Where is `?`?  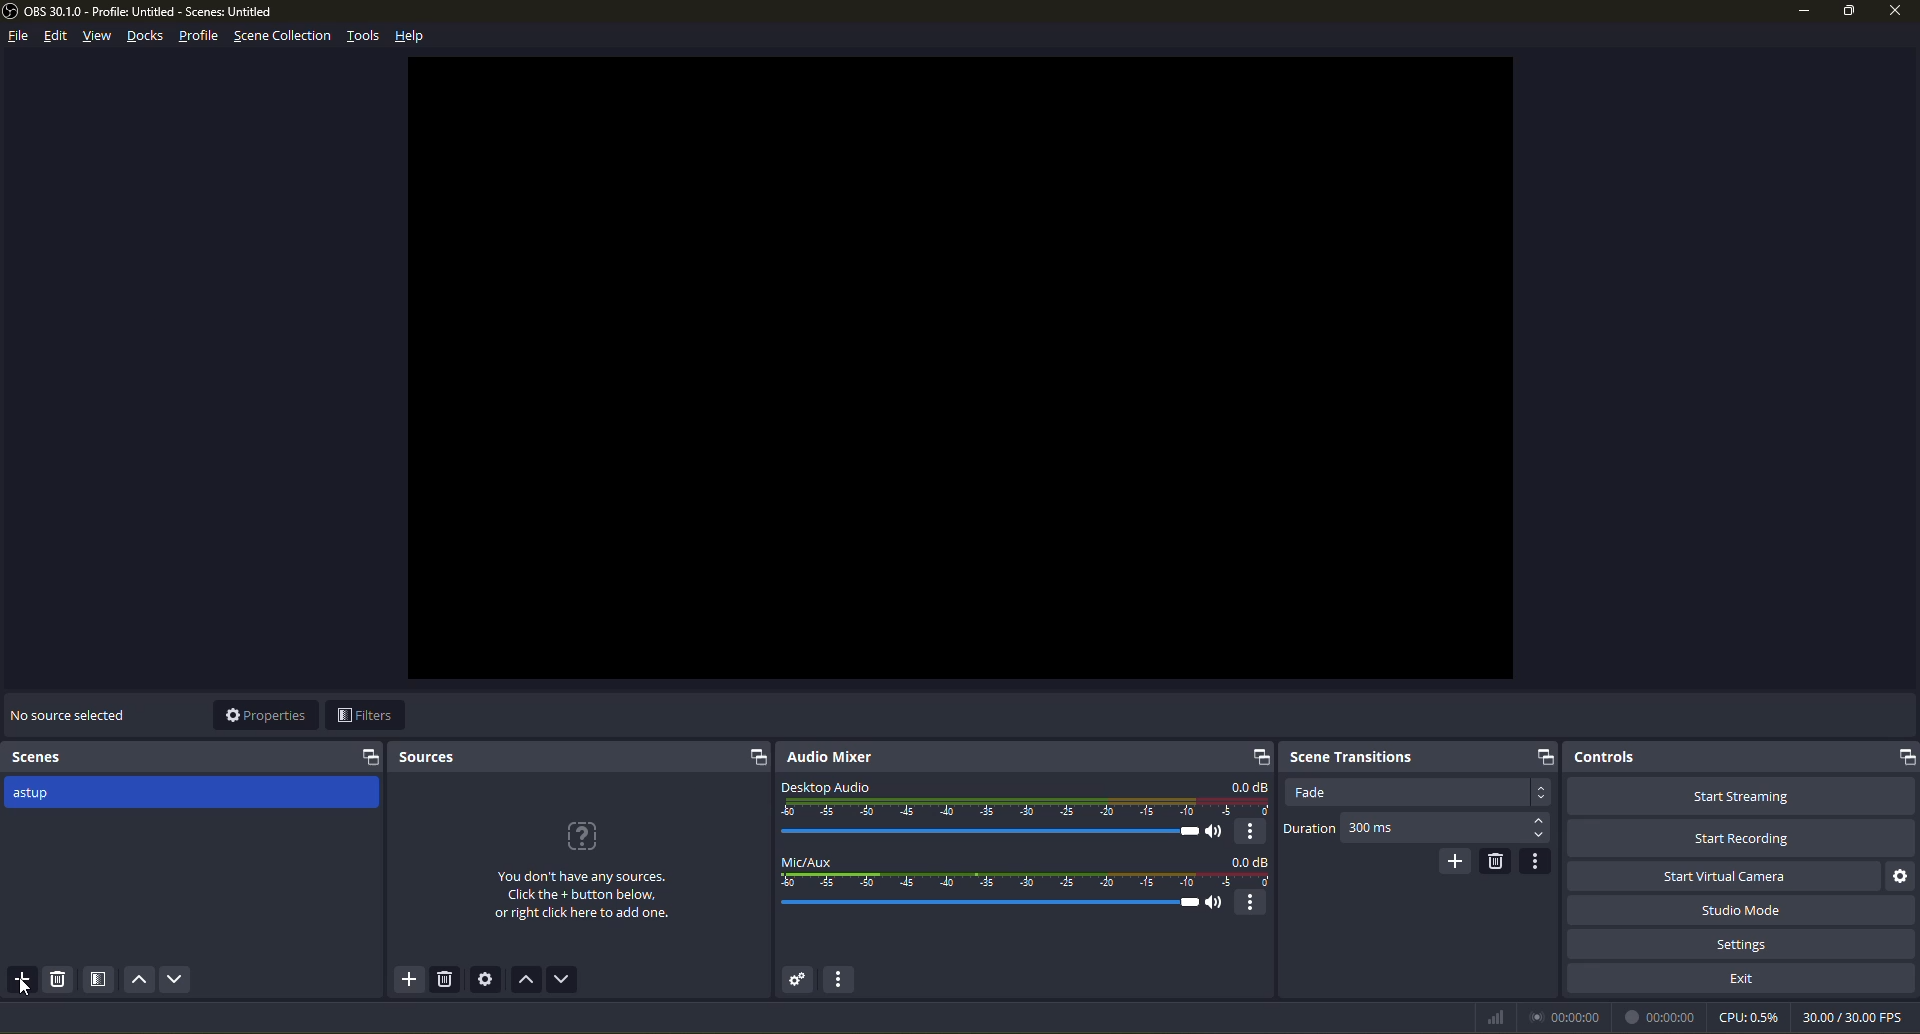
? is located at coordinates (578, 833).